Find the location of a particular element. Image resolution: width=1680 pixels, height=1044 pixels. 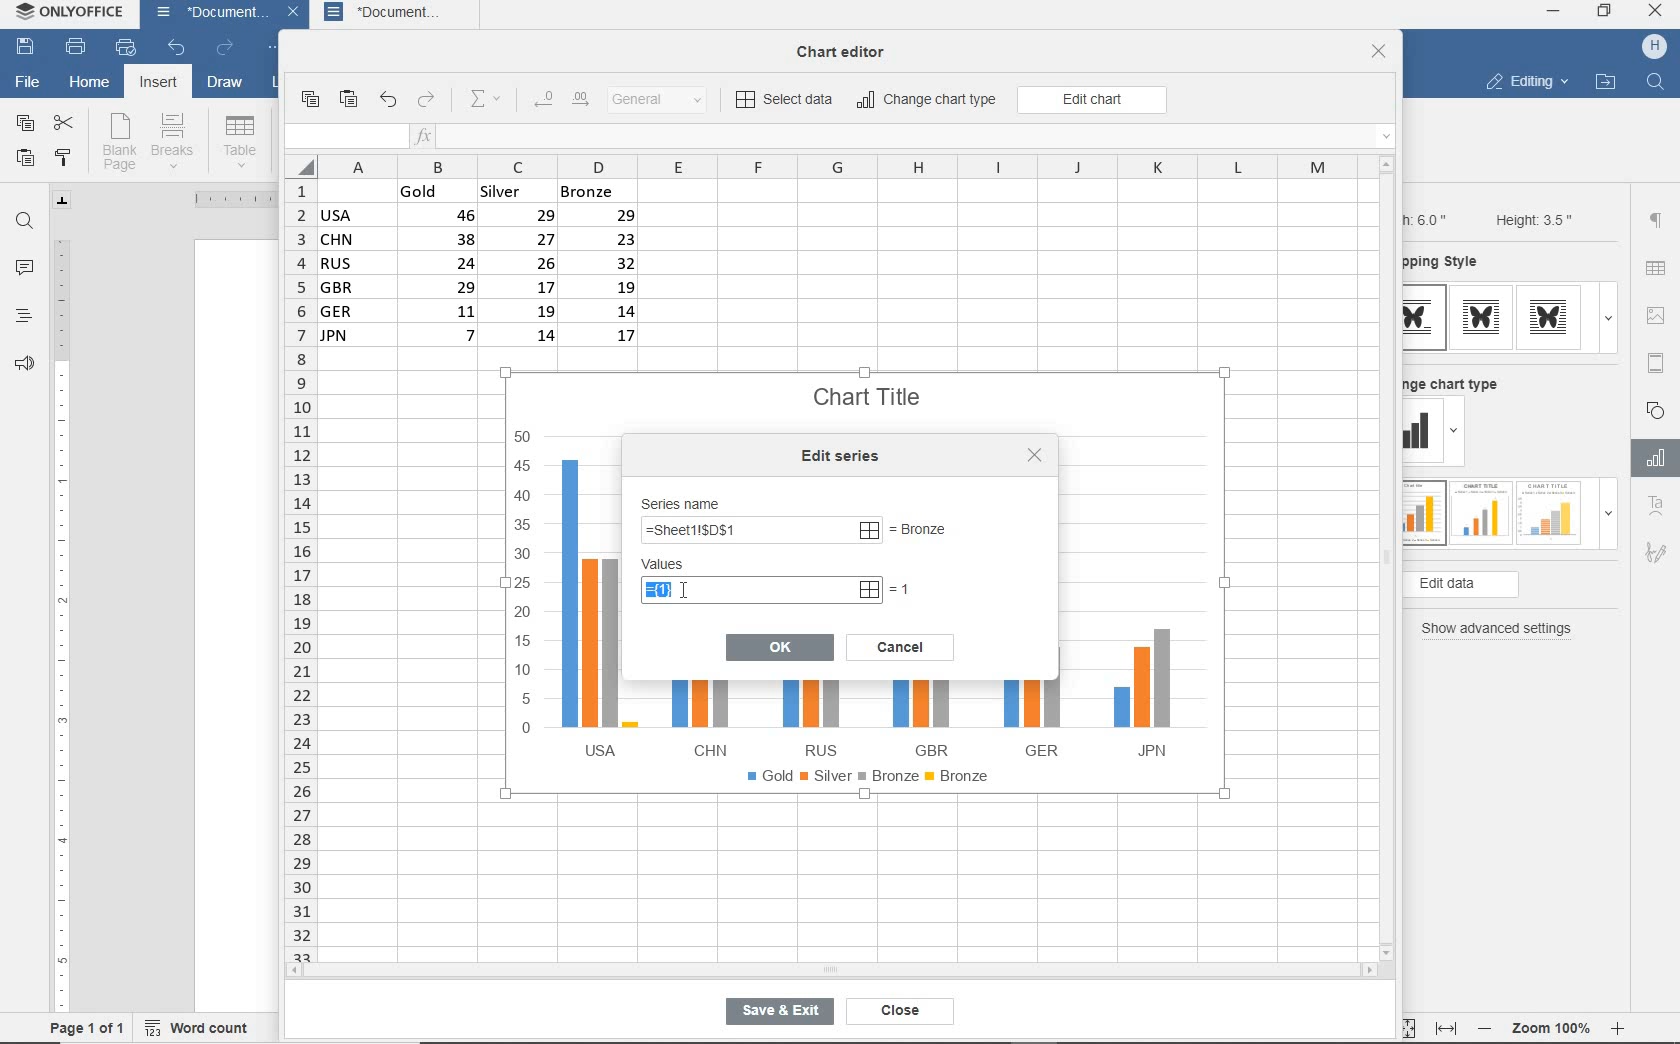

fit to width is located at coordinates (1445, 1028).